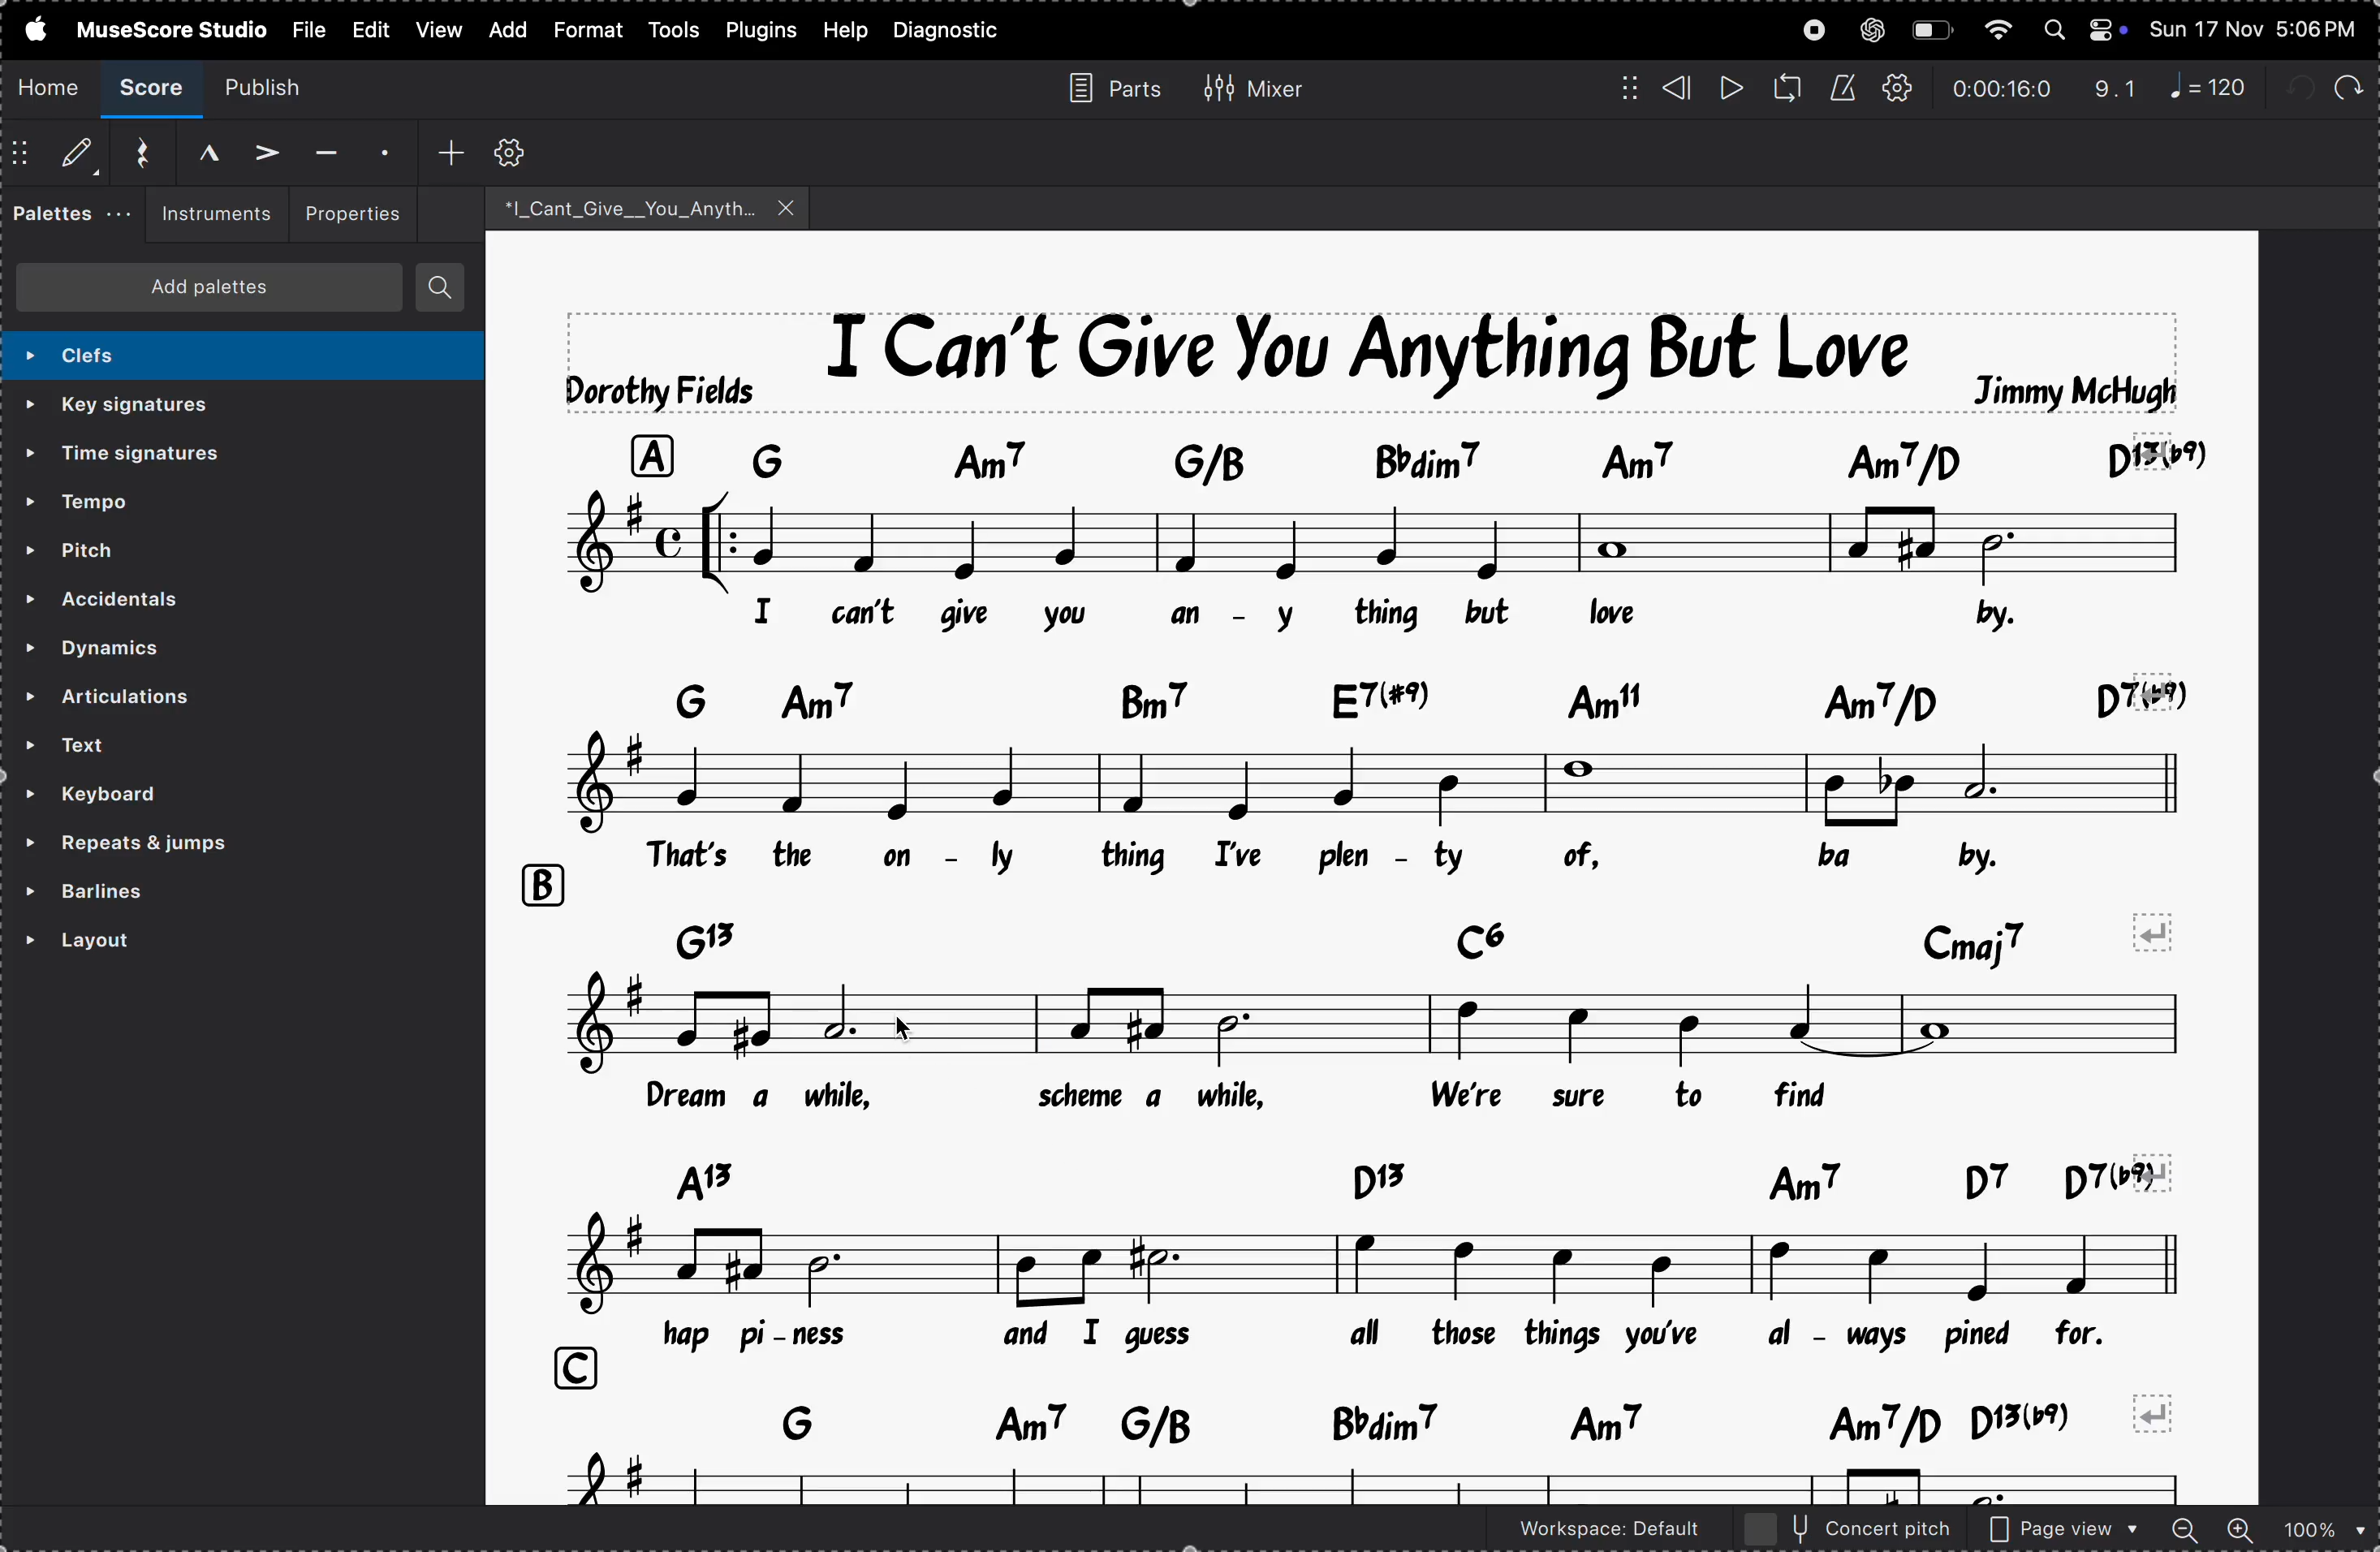 The height and width of the screenshot is (1552, 2380). Describe the element at coordinates (2116, 89) in the screenshot. I see `redo` at that location.